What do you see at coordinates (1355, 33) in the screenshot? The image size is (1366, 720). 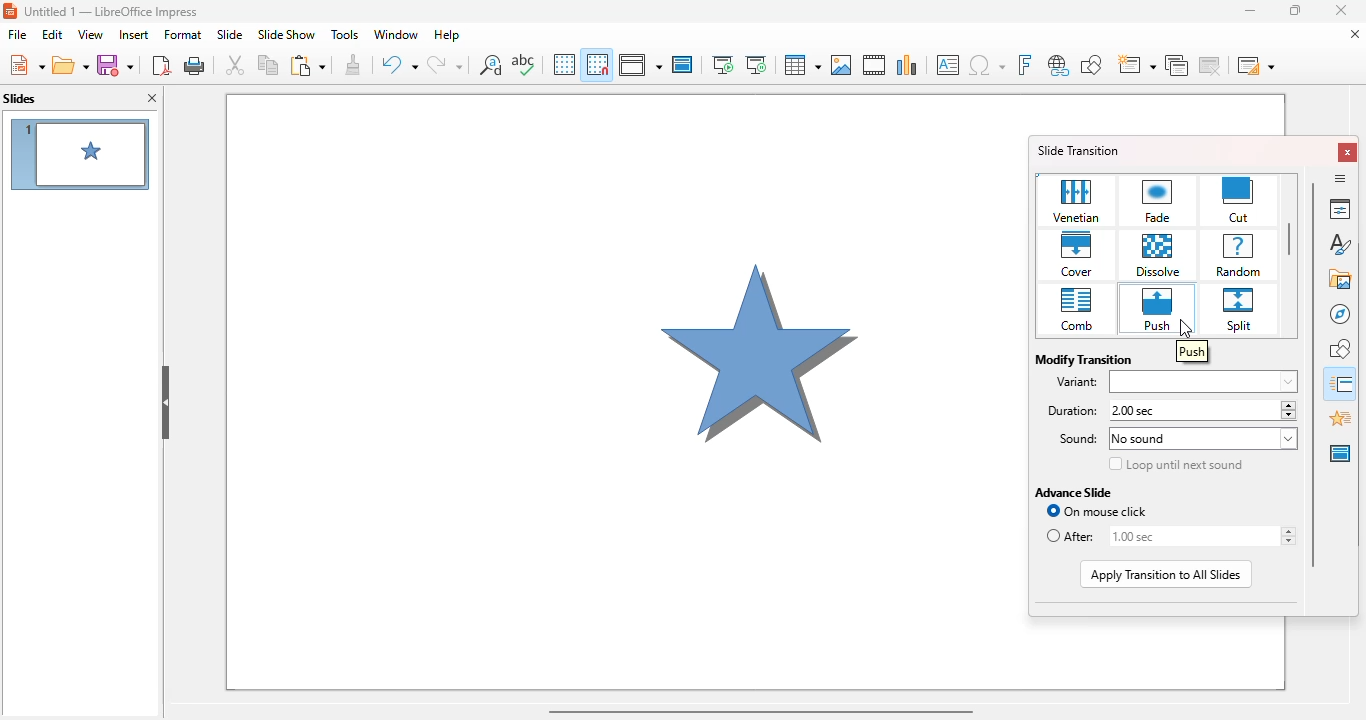 I see `close document` at bounding box center [1355, 33].